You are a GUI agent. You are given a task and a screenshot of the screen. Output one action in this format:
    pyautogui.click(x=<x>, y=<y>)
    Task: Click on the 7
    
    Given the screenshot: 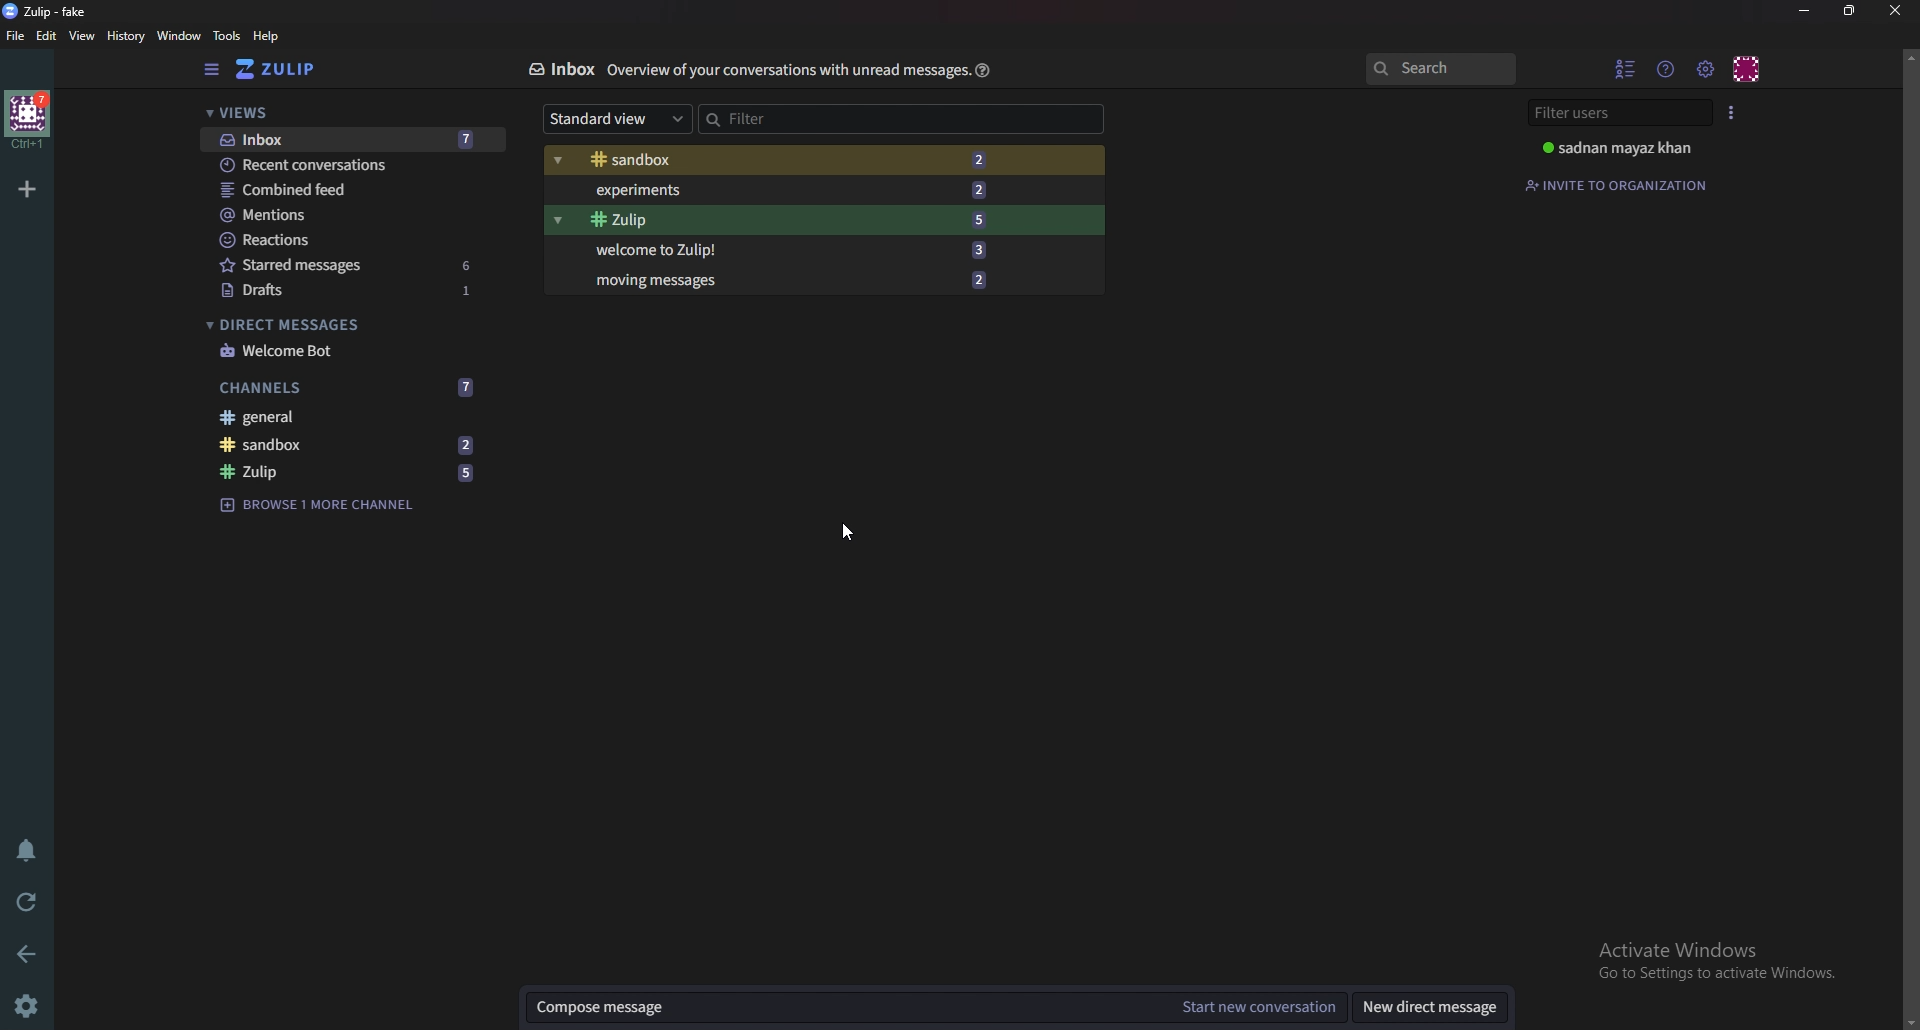 What is the action you would take?
    pyautogui.click(x=477, y=138)
    